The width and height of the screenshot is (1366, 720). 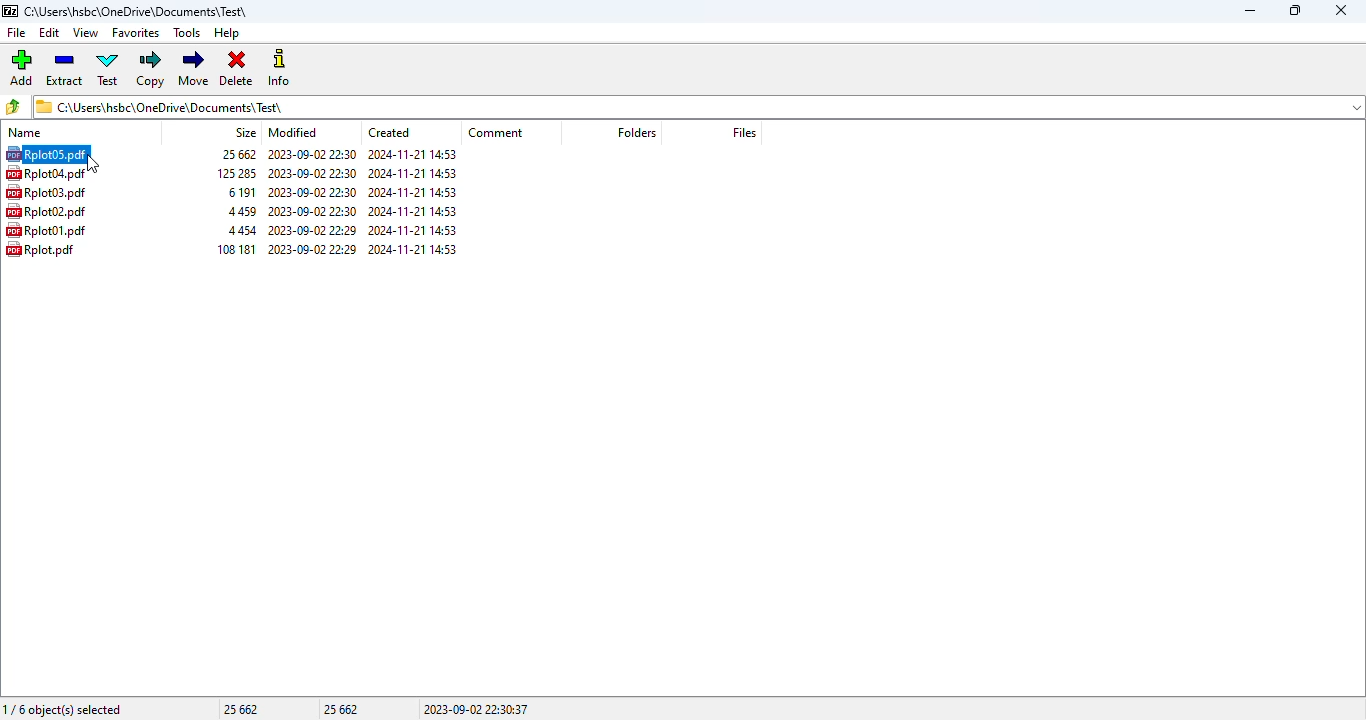 I want to click on browse folders, so click(x=15, y=106).